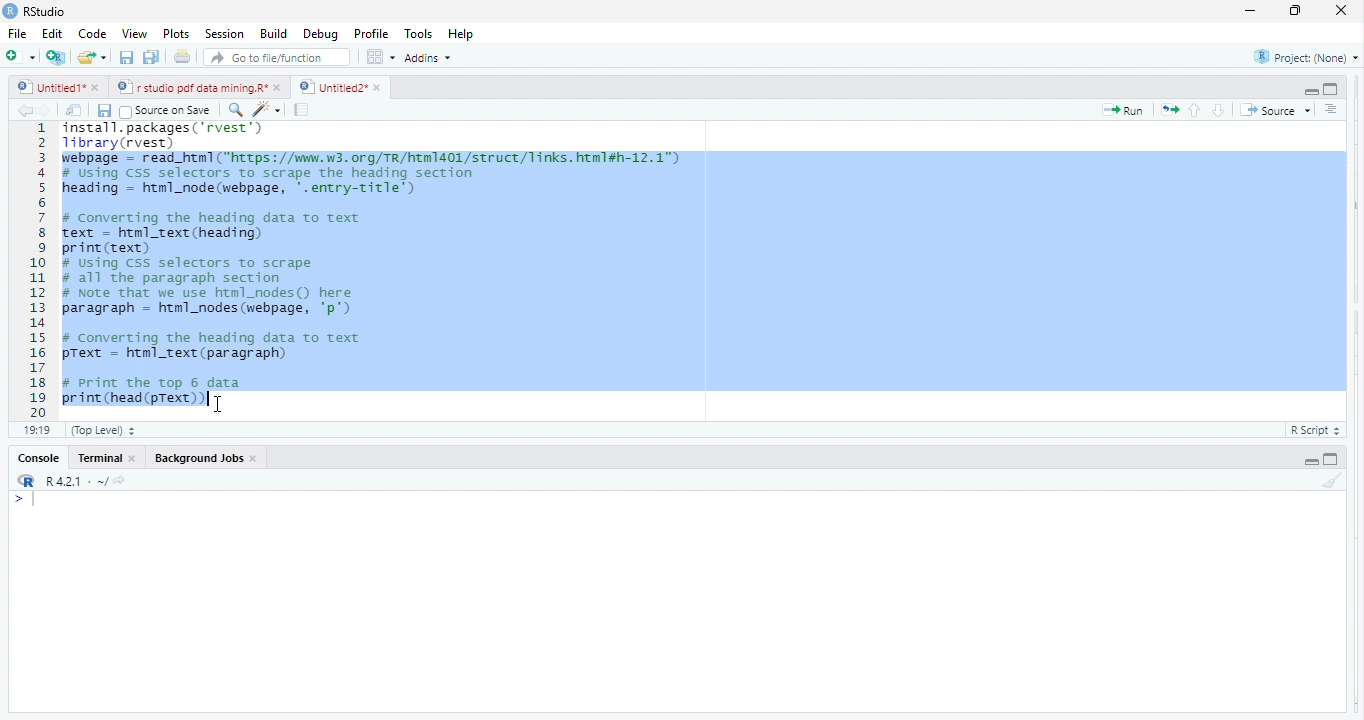  I want to click on Help, so click(462, 34).